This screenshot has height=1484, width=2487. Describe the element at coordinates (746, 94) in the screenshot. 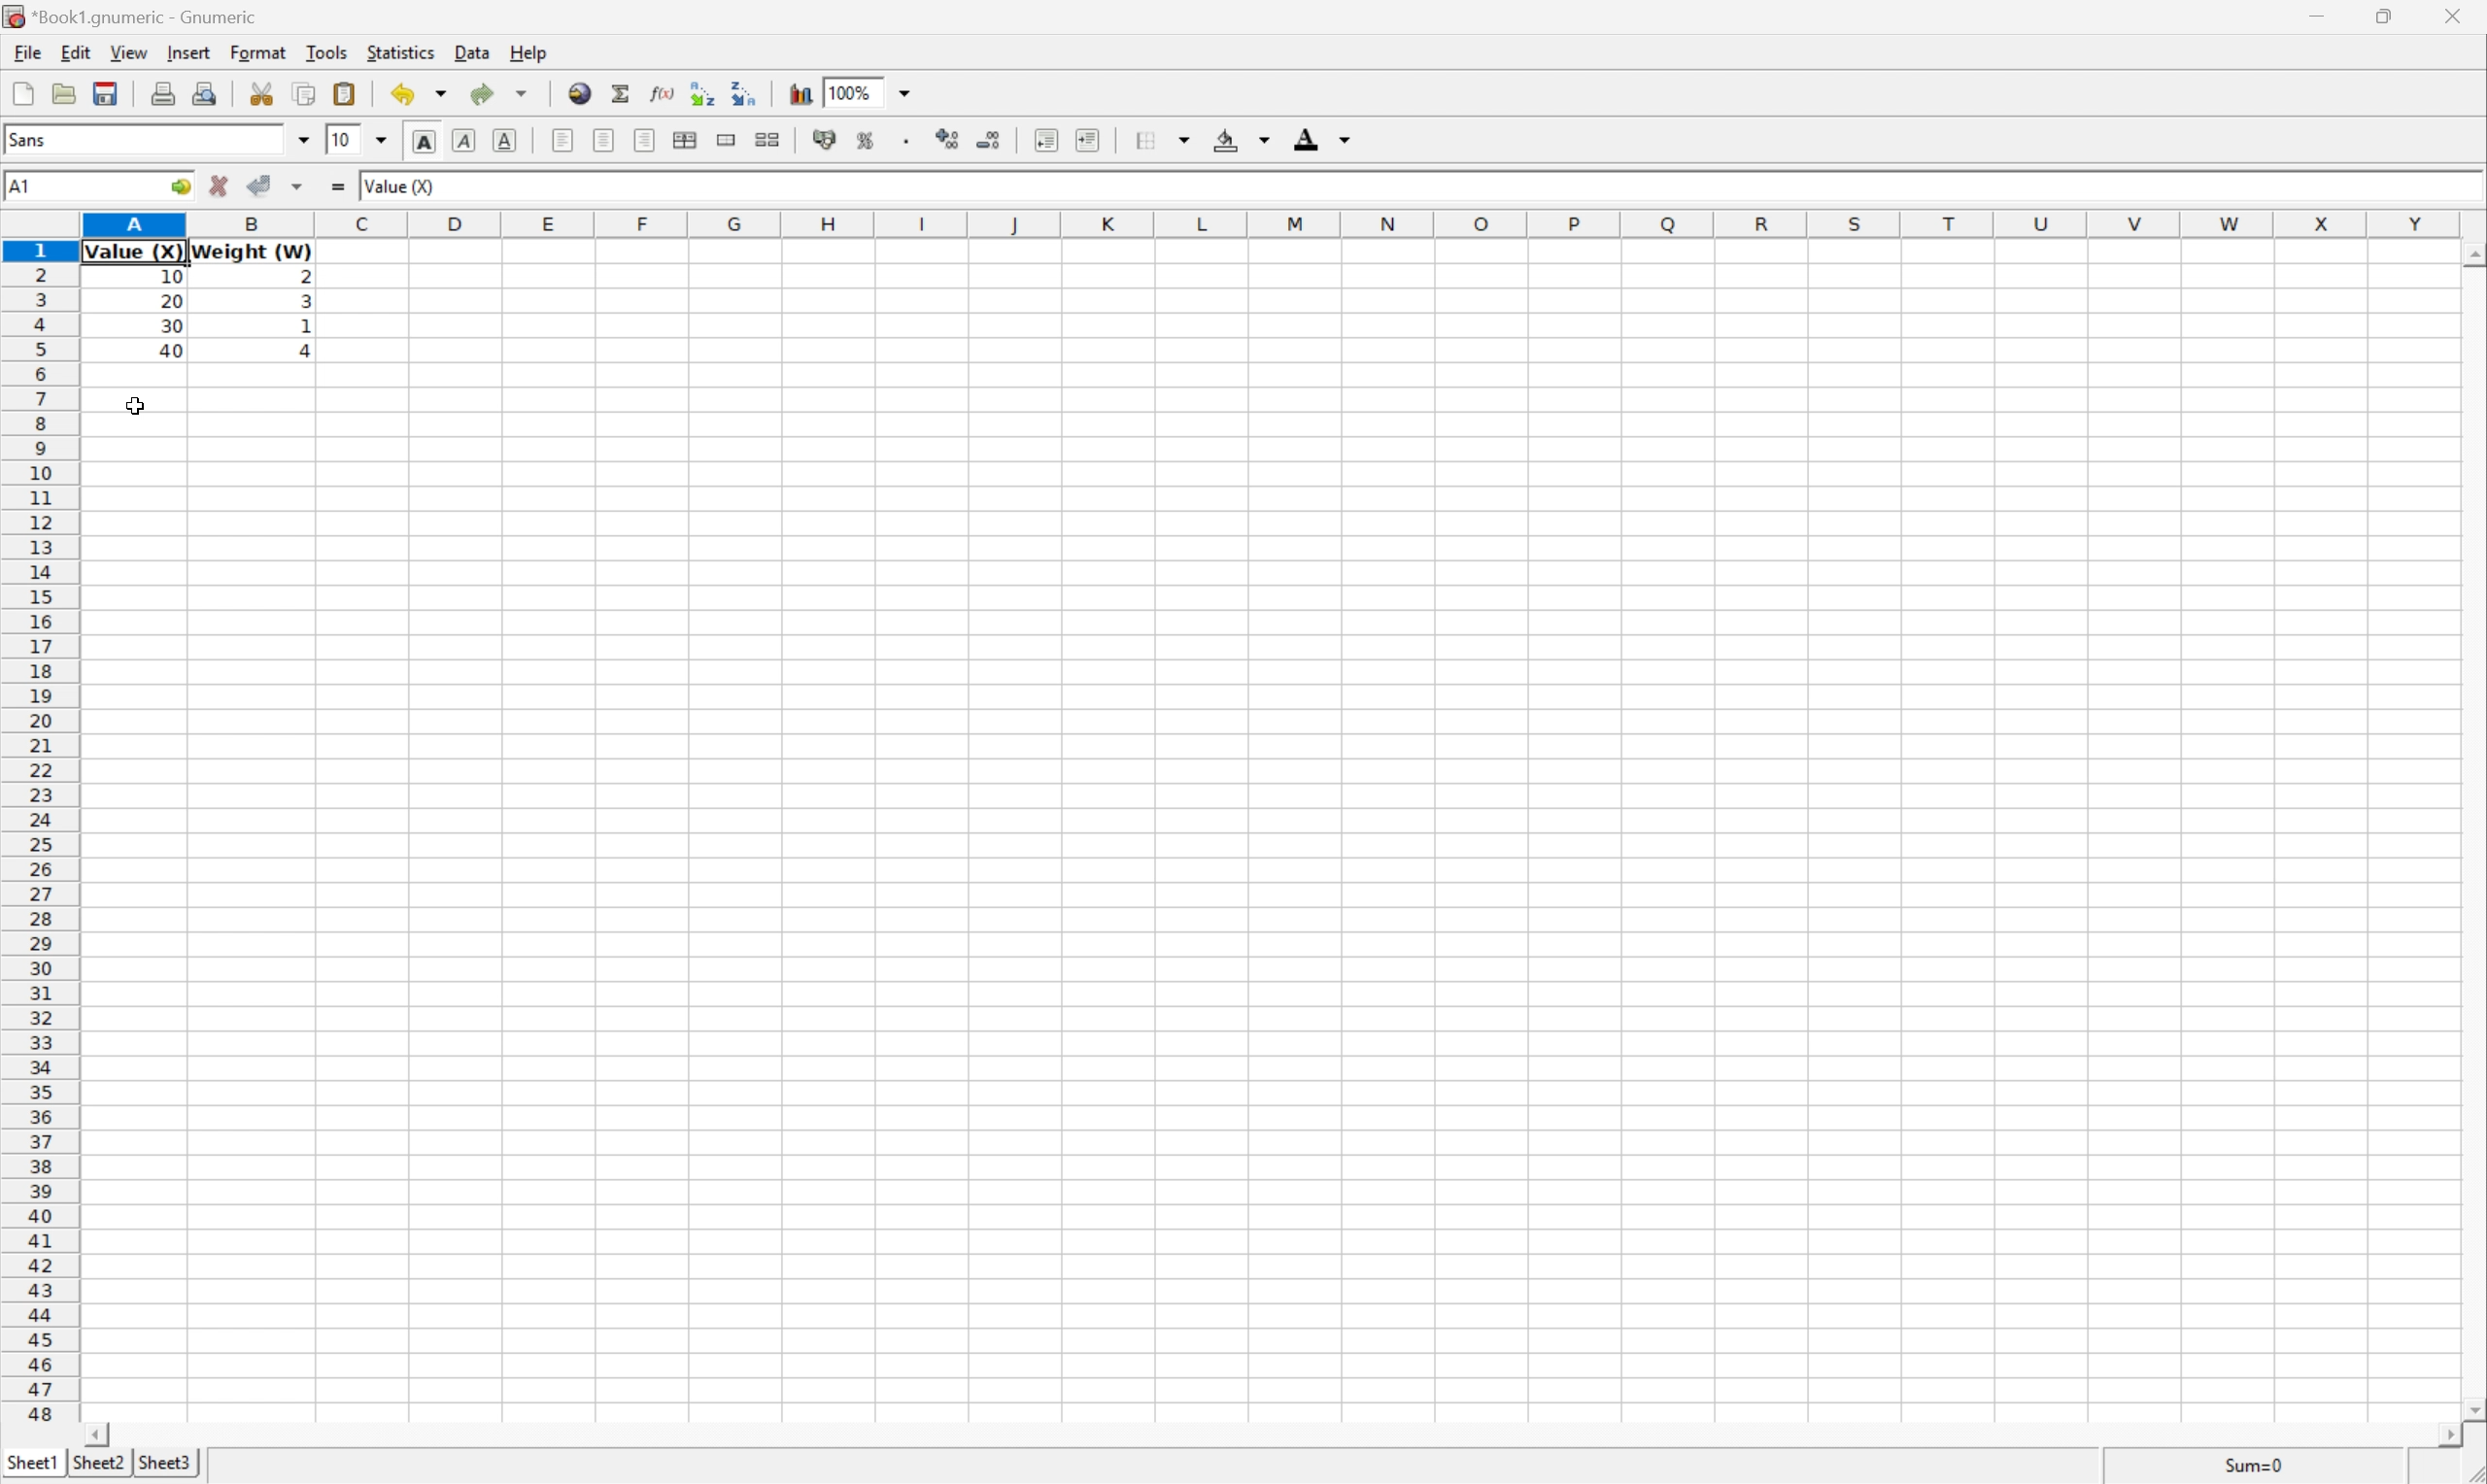

I see `Sort the selected region in descending order based on the first column selected` at that location.